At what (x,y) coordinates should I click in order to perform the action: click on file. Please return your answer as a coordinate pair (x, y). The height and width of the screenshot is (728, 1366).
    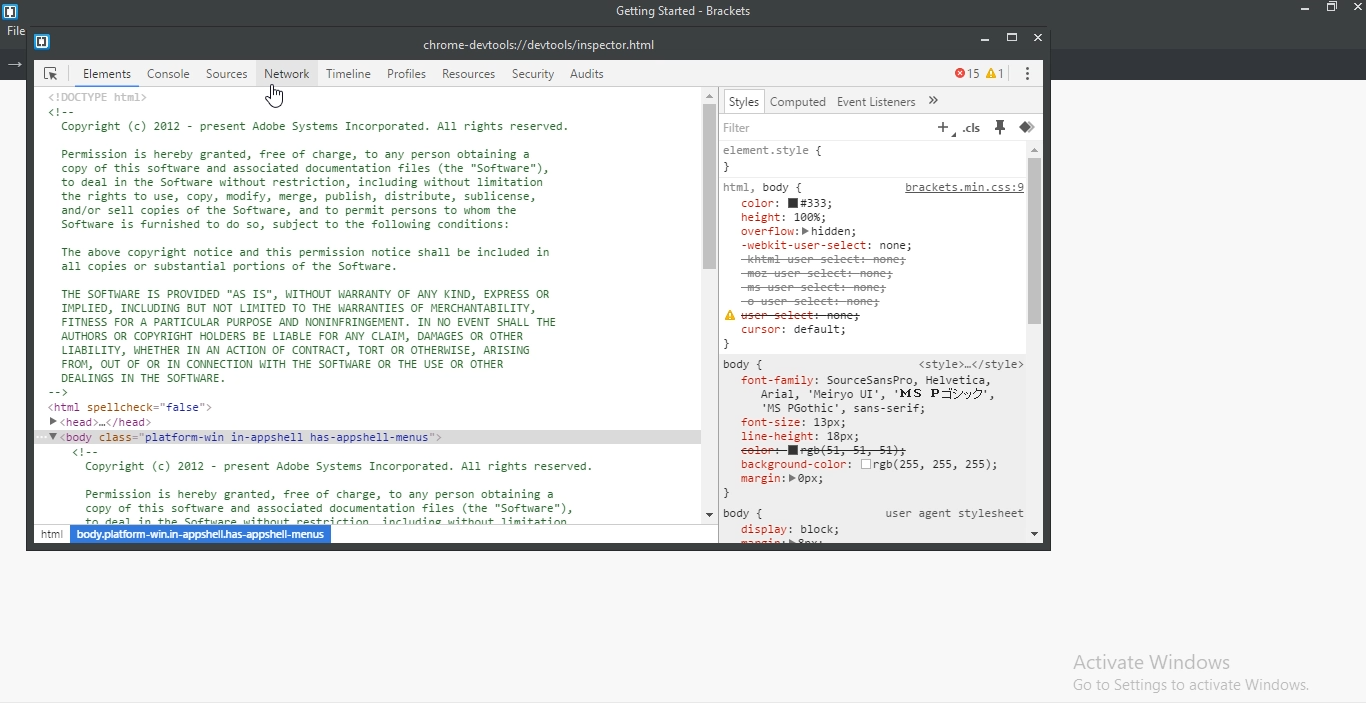
    Looking at the image, I should click on (14, 30).